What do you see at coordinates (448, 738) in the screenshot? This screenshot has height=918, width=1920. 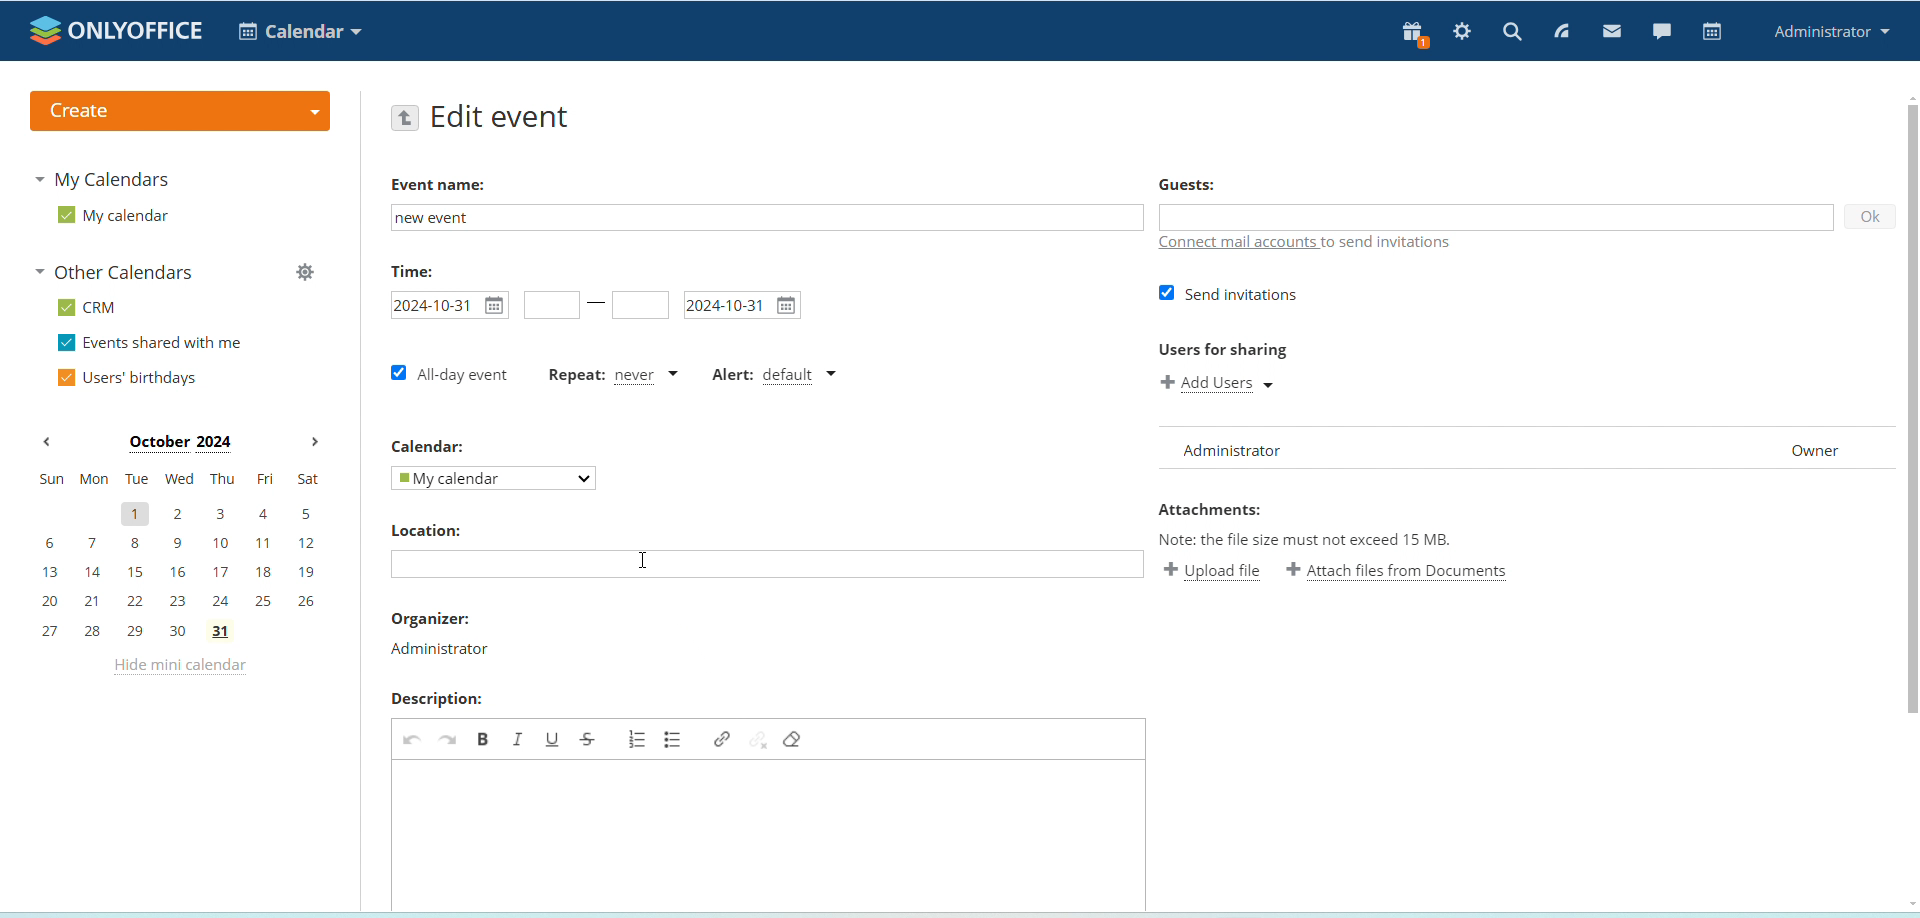 I see `redo` at bounding box center [448, 738].